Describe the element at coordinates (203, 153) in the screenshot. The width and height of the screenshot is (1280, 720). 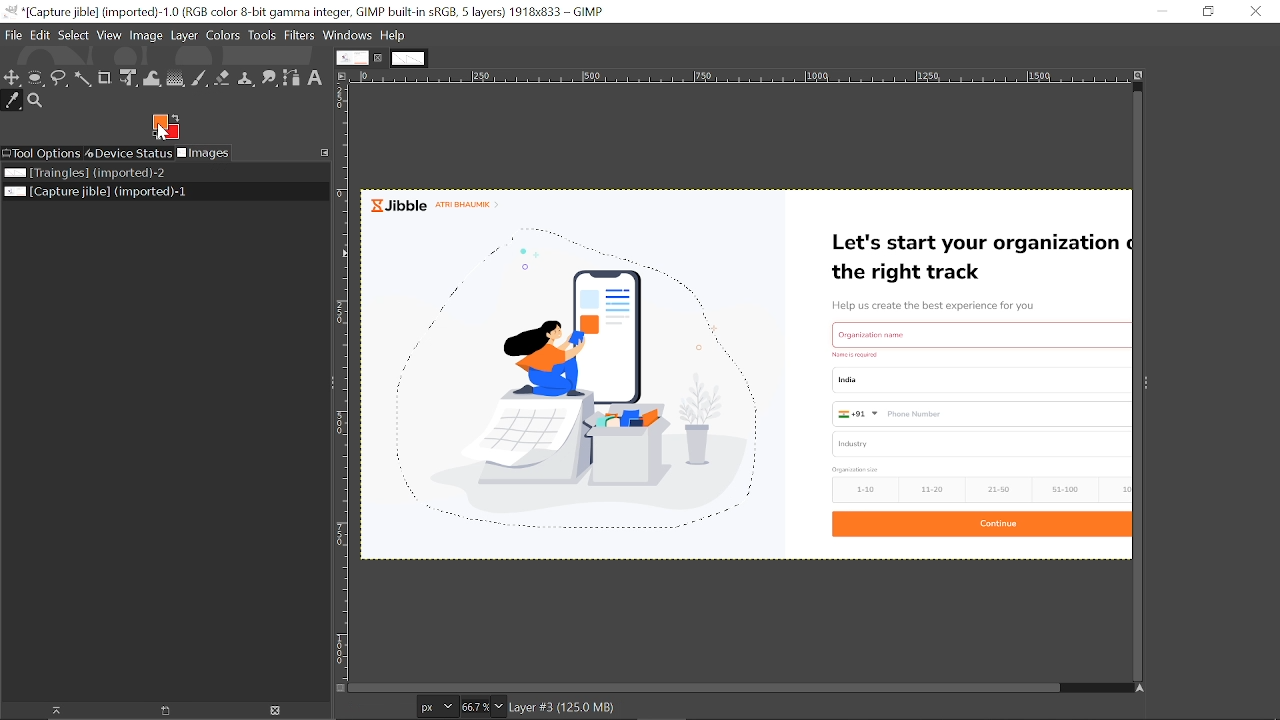
I see `Images` at that location.